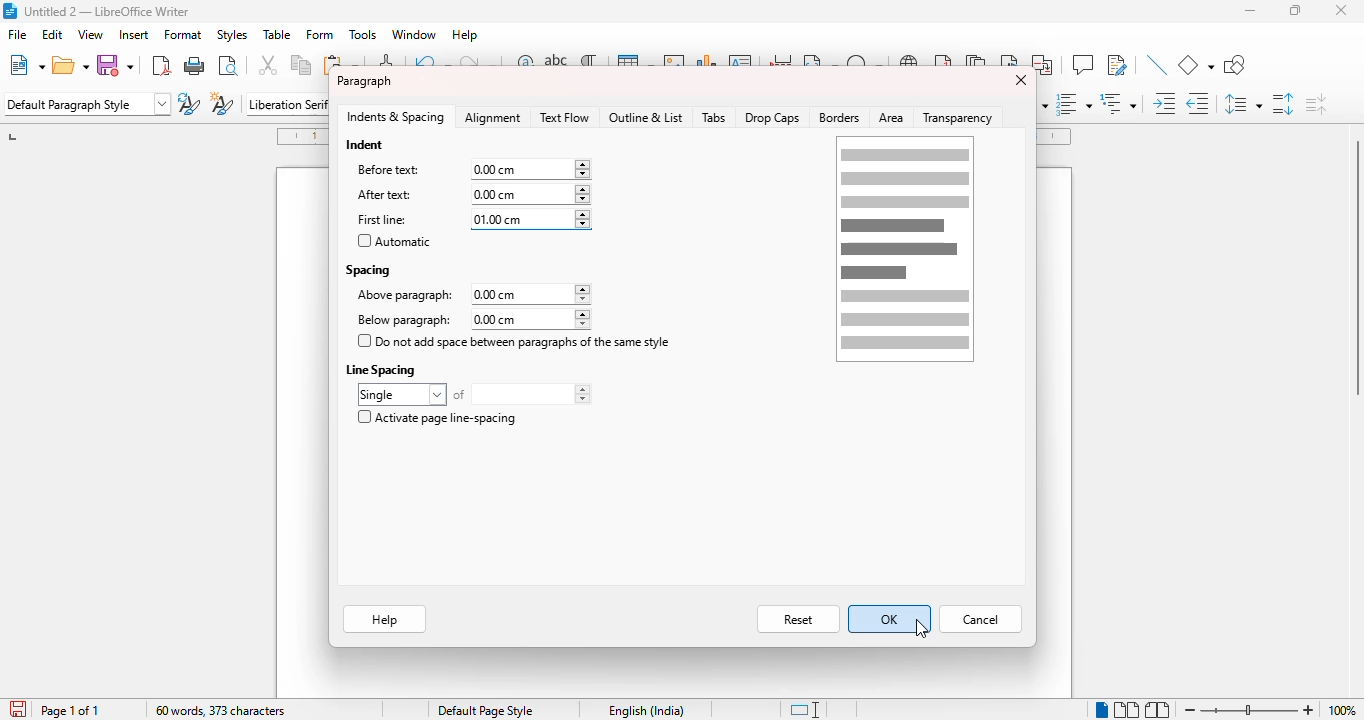  What do you see at coordinates (17, 34) in the screenshot?
I see `file` at bounding box center [17, 34].